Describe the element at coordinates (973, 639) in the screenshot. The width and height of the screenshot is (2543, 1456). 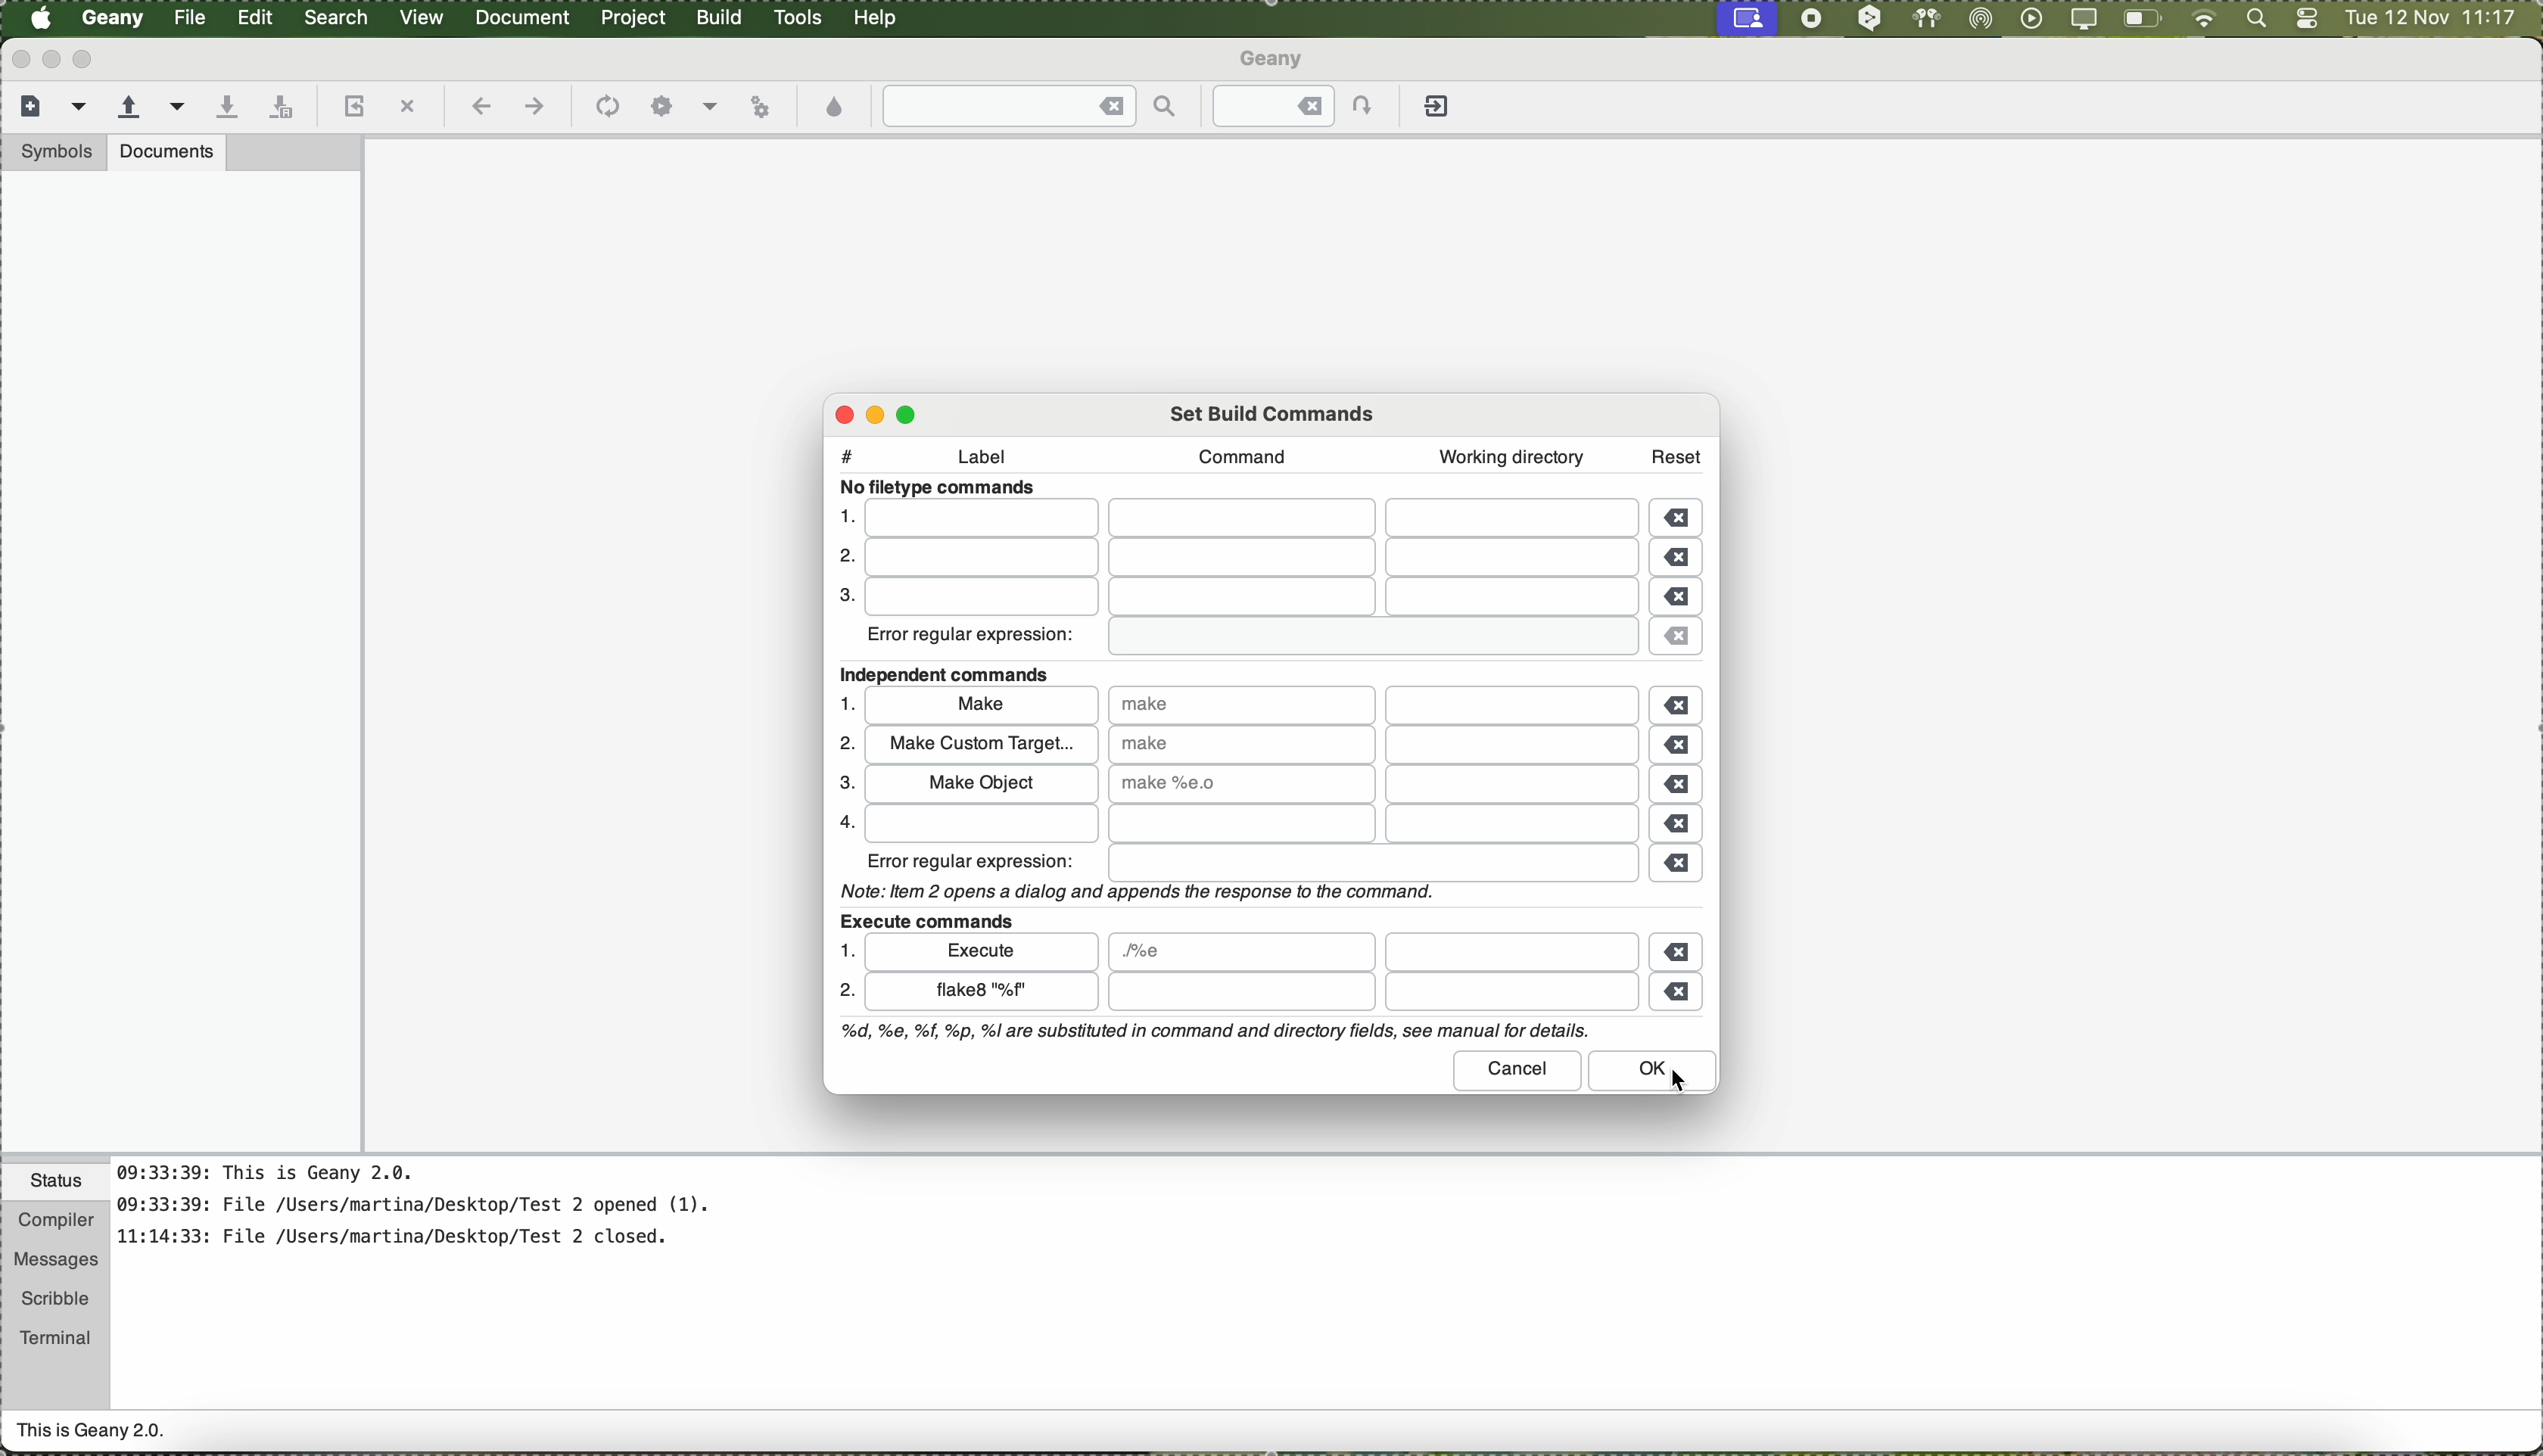
I see `error regular expression` at that location.